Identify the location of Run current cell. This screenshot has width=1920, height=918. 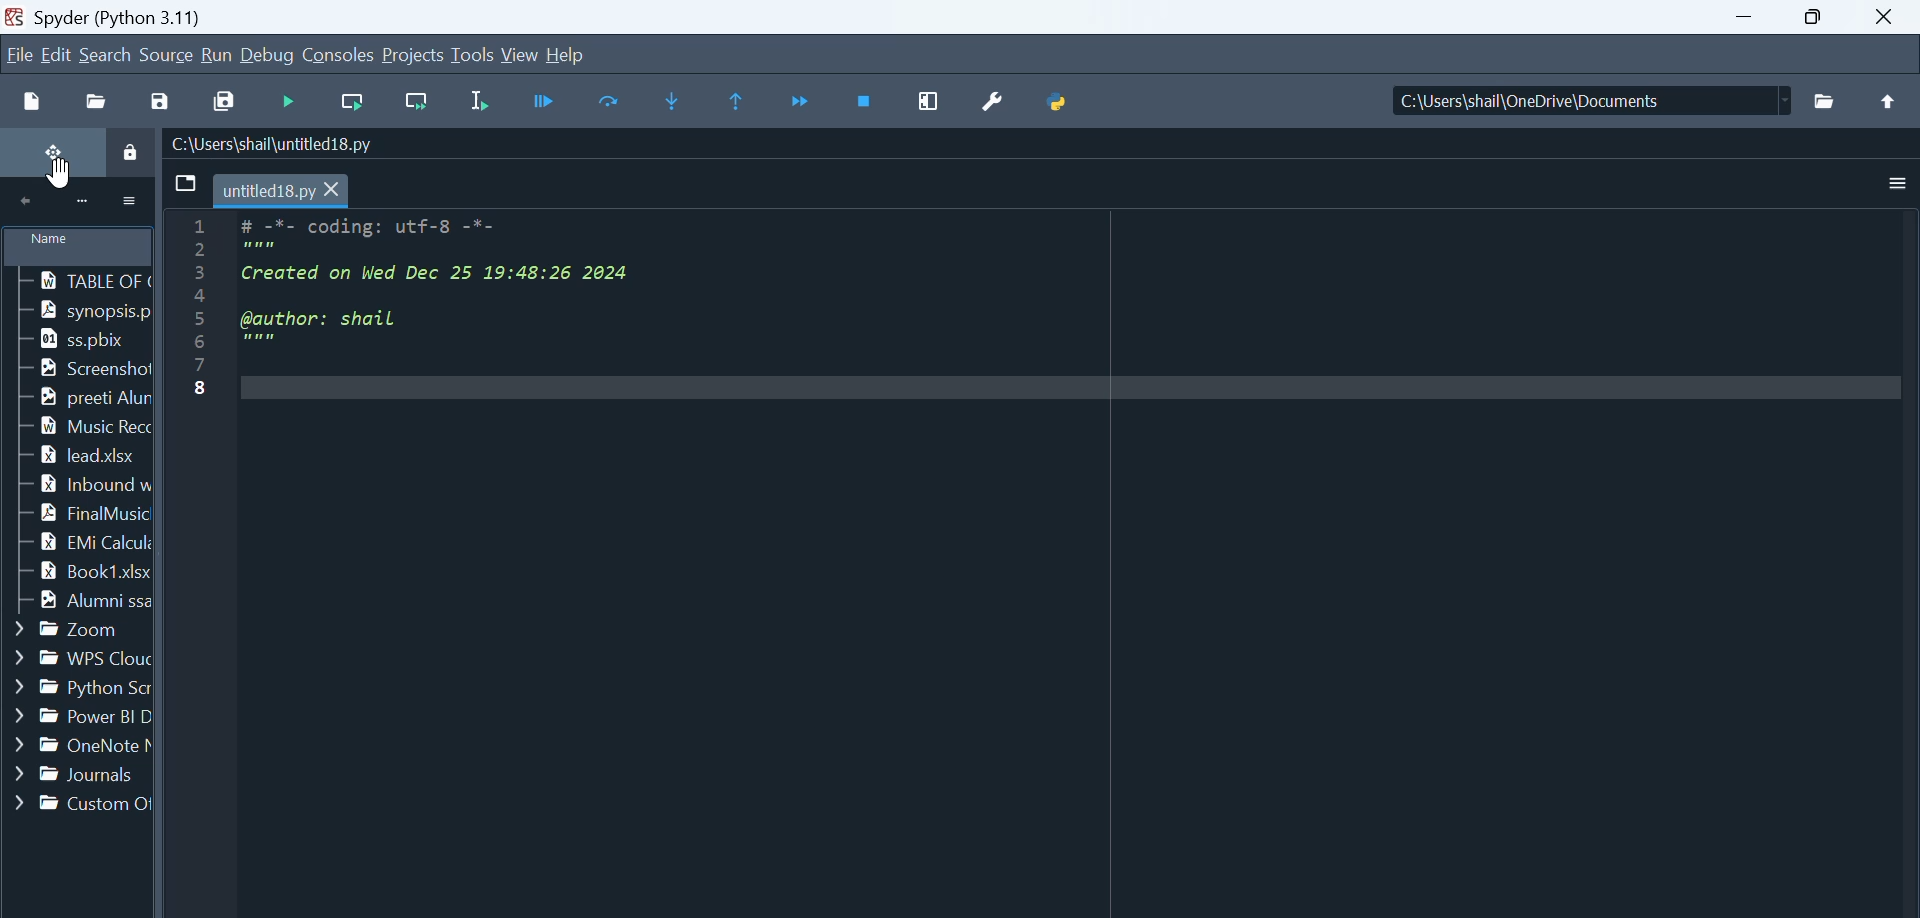
(349, 103).